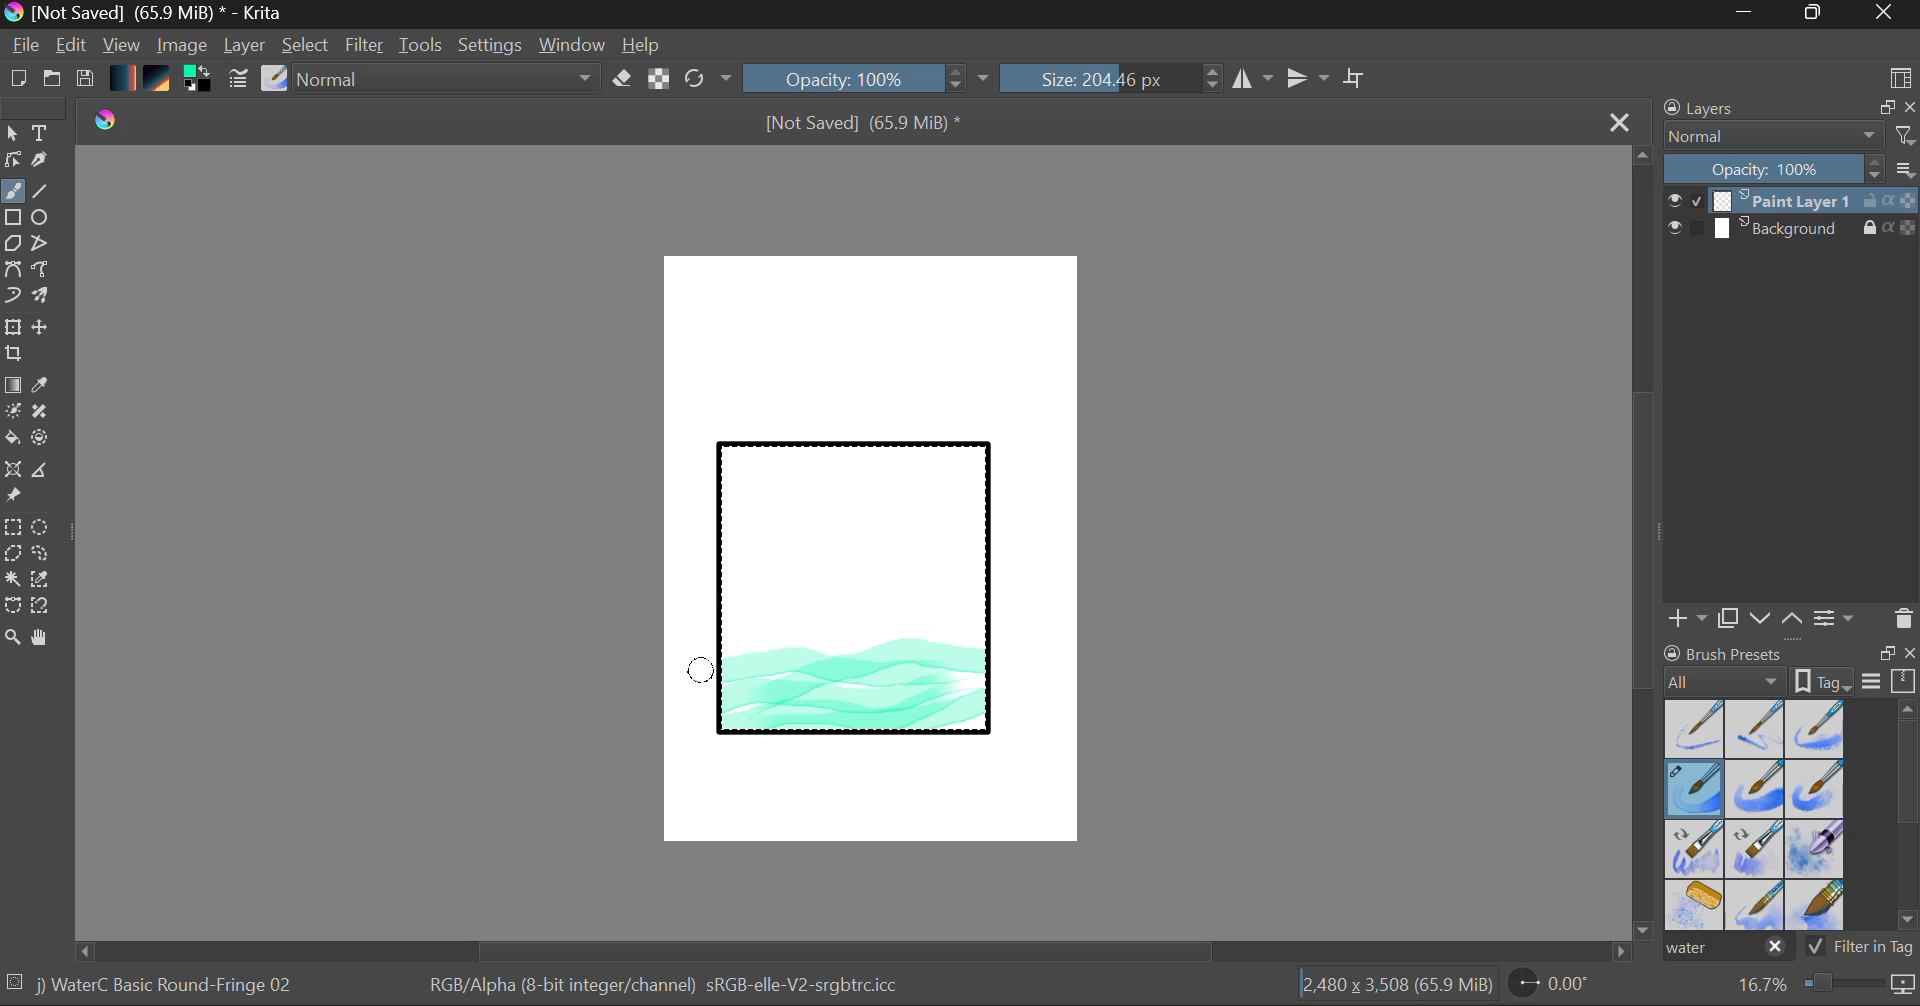  Describe the element at coordinates (14, 413) in the screenshot. I see `Colorize Mask Tool` at that location.